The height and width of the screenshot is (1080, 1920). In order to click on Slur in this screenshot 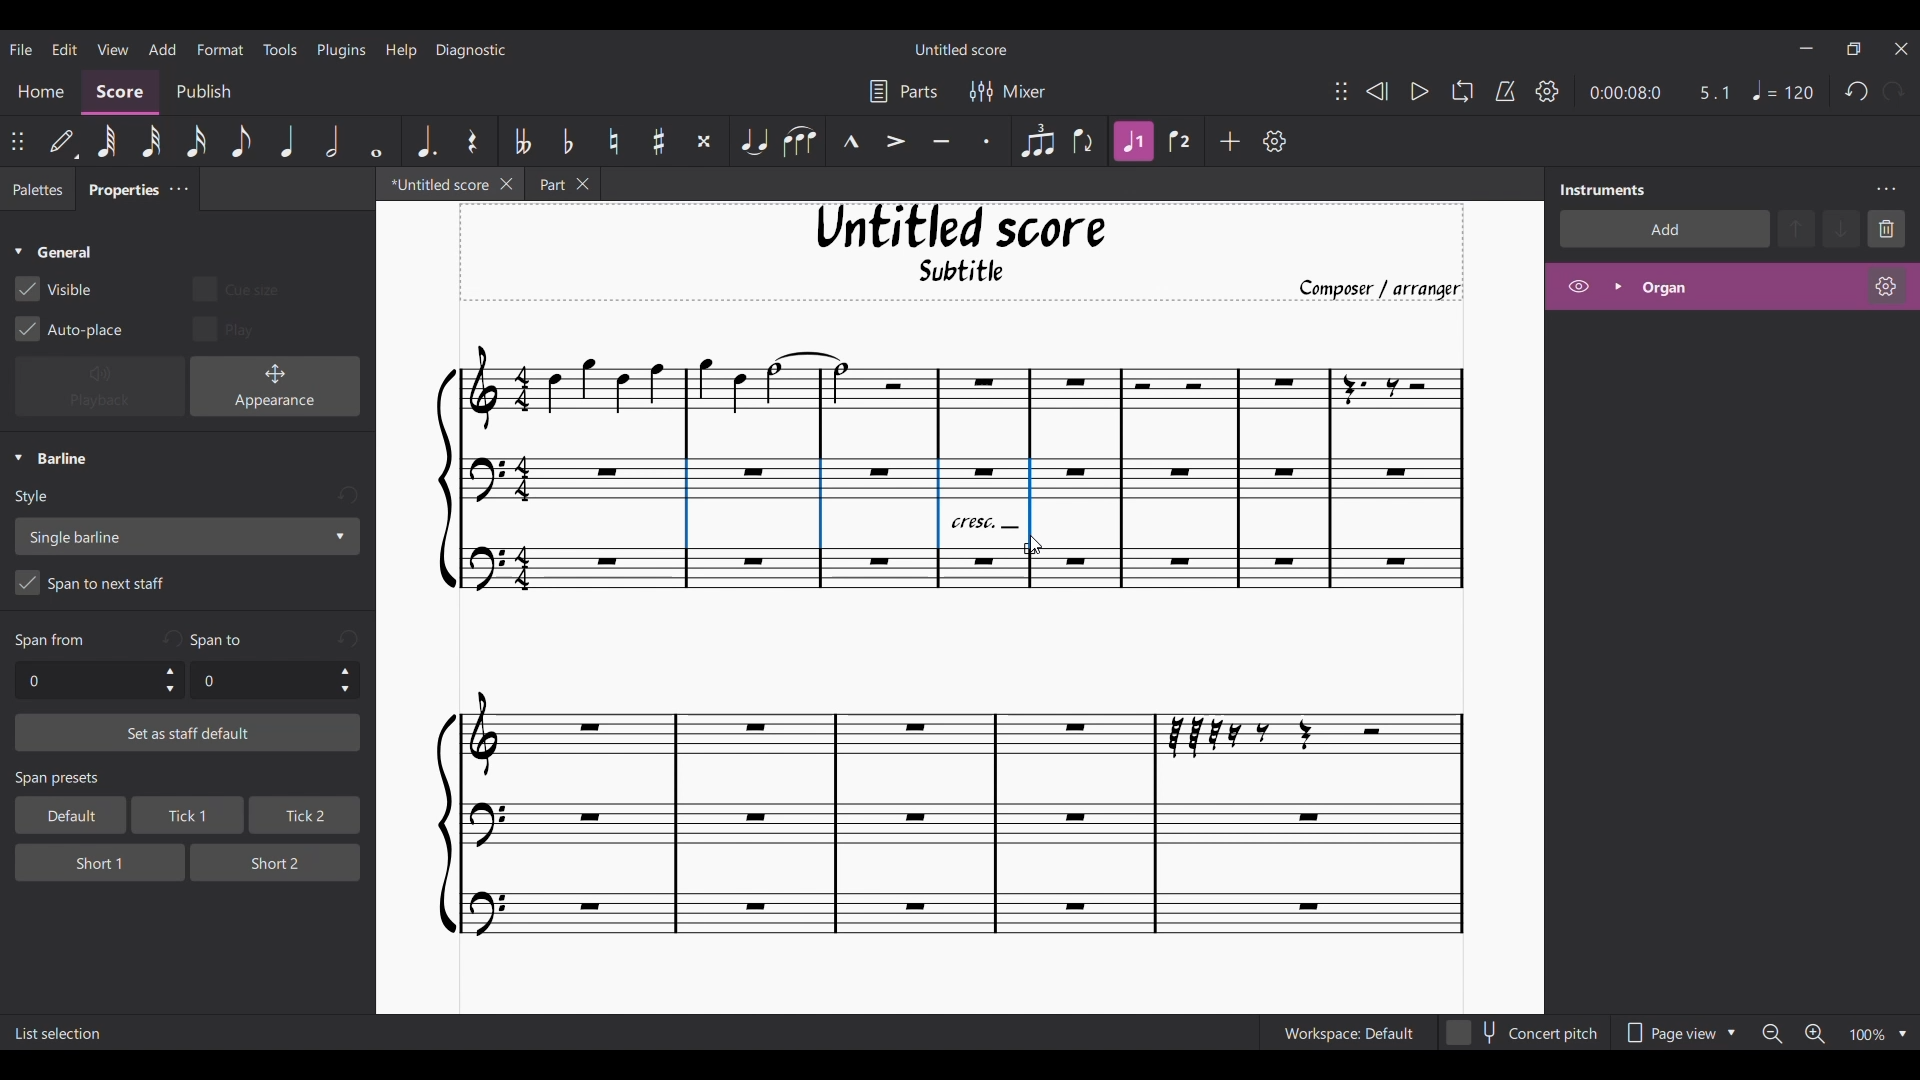, I will do `click(799, 141)`.